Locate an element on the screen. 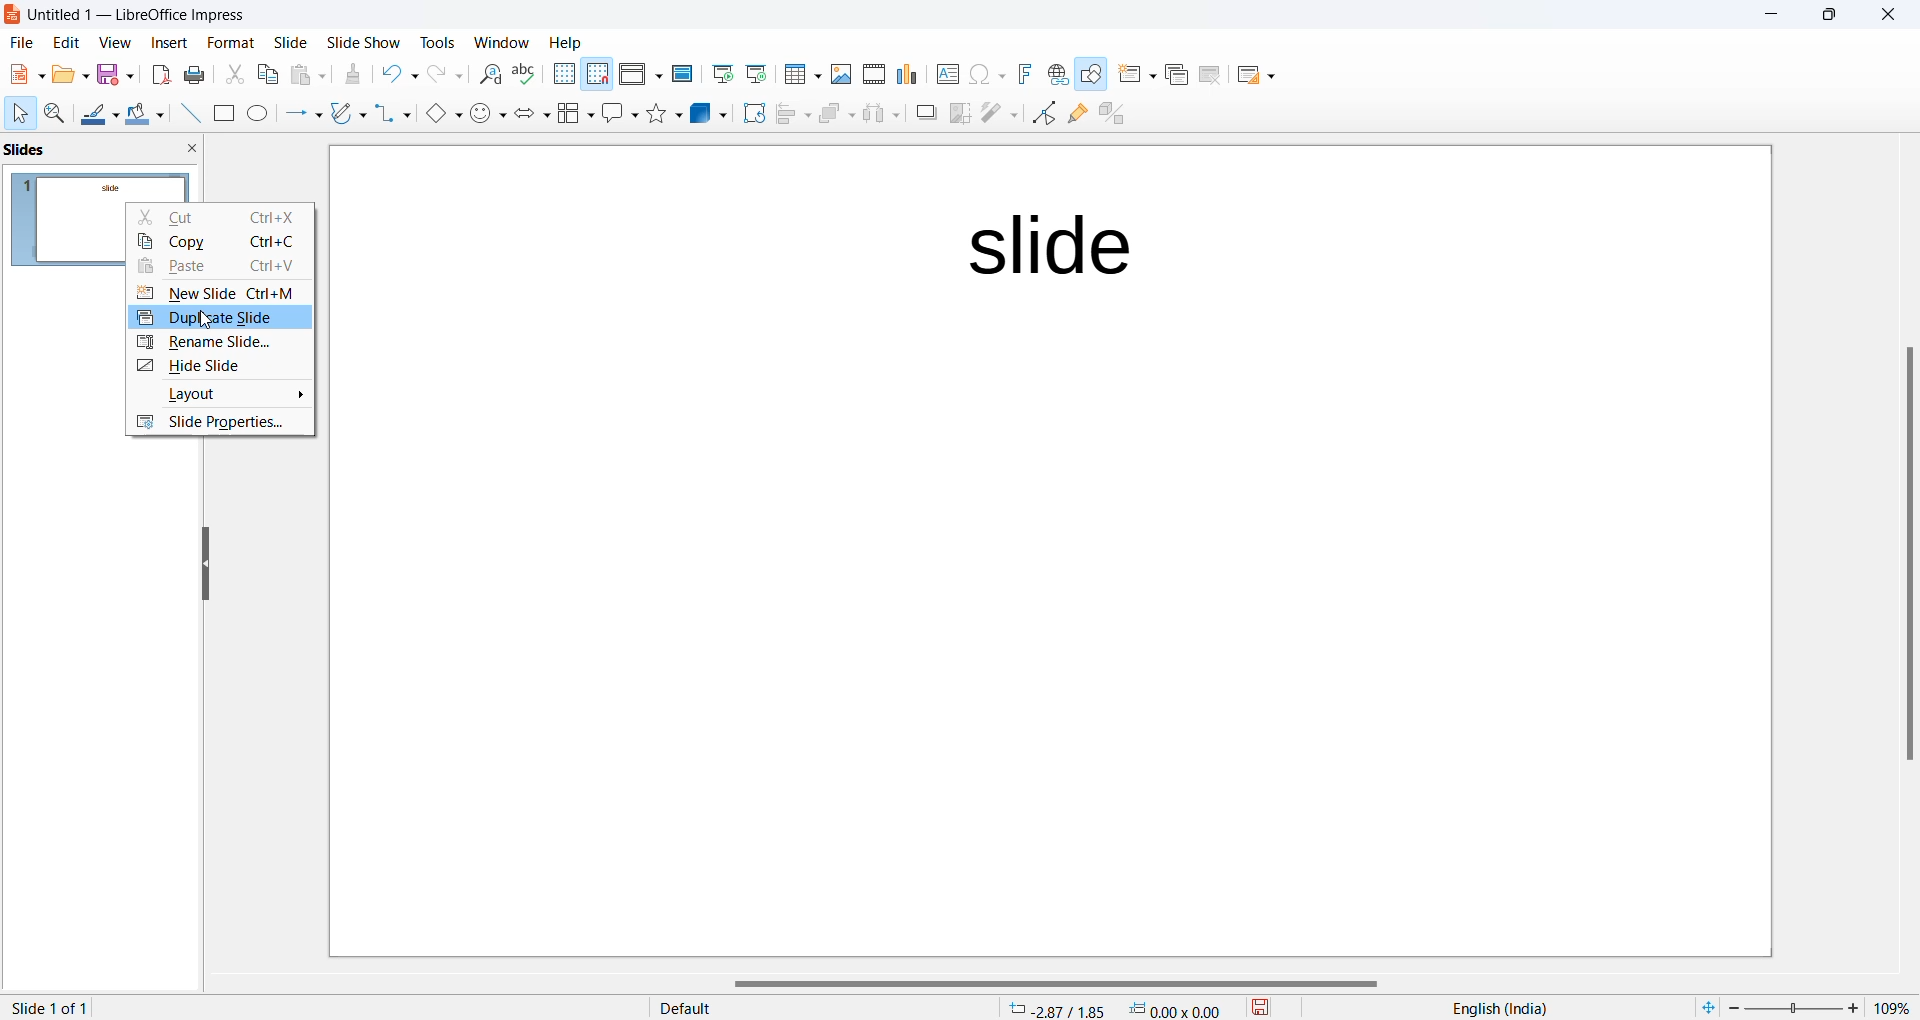 The image size is (1920, 1020). Delete slide is located at coordinates (1214, 74).